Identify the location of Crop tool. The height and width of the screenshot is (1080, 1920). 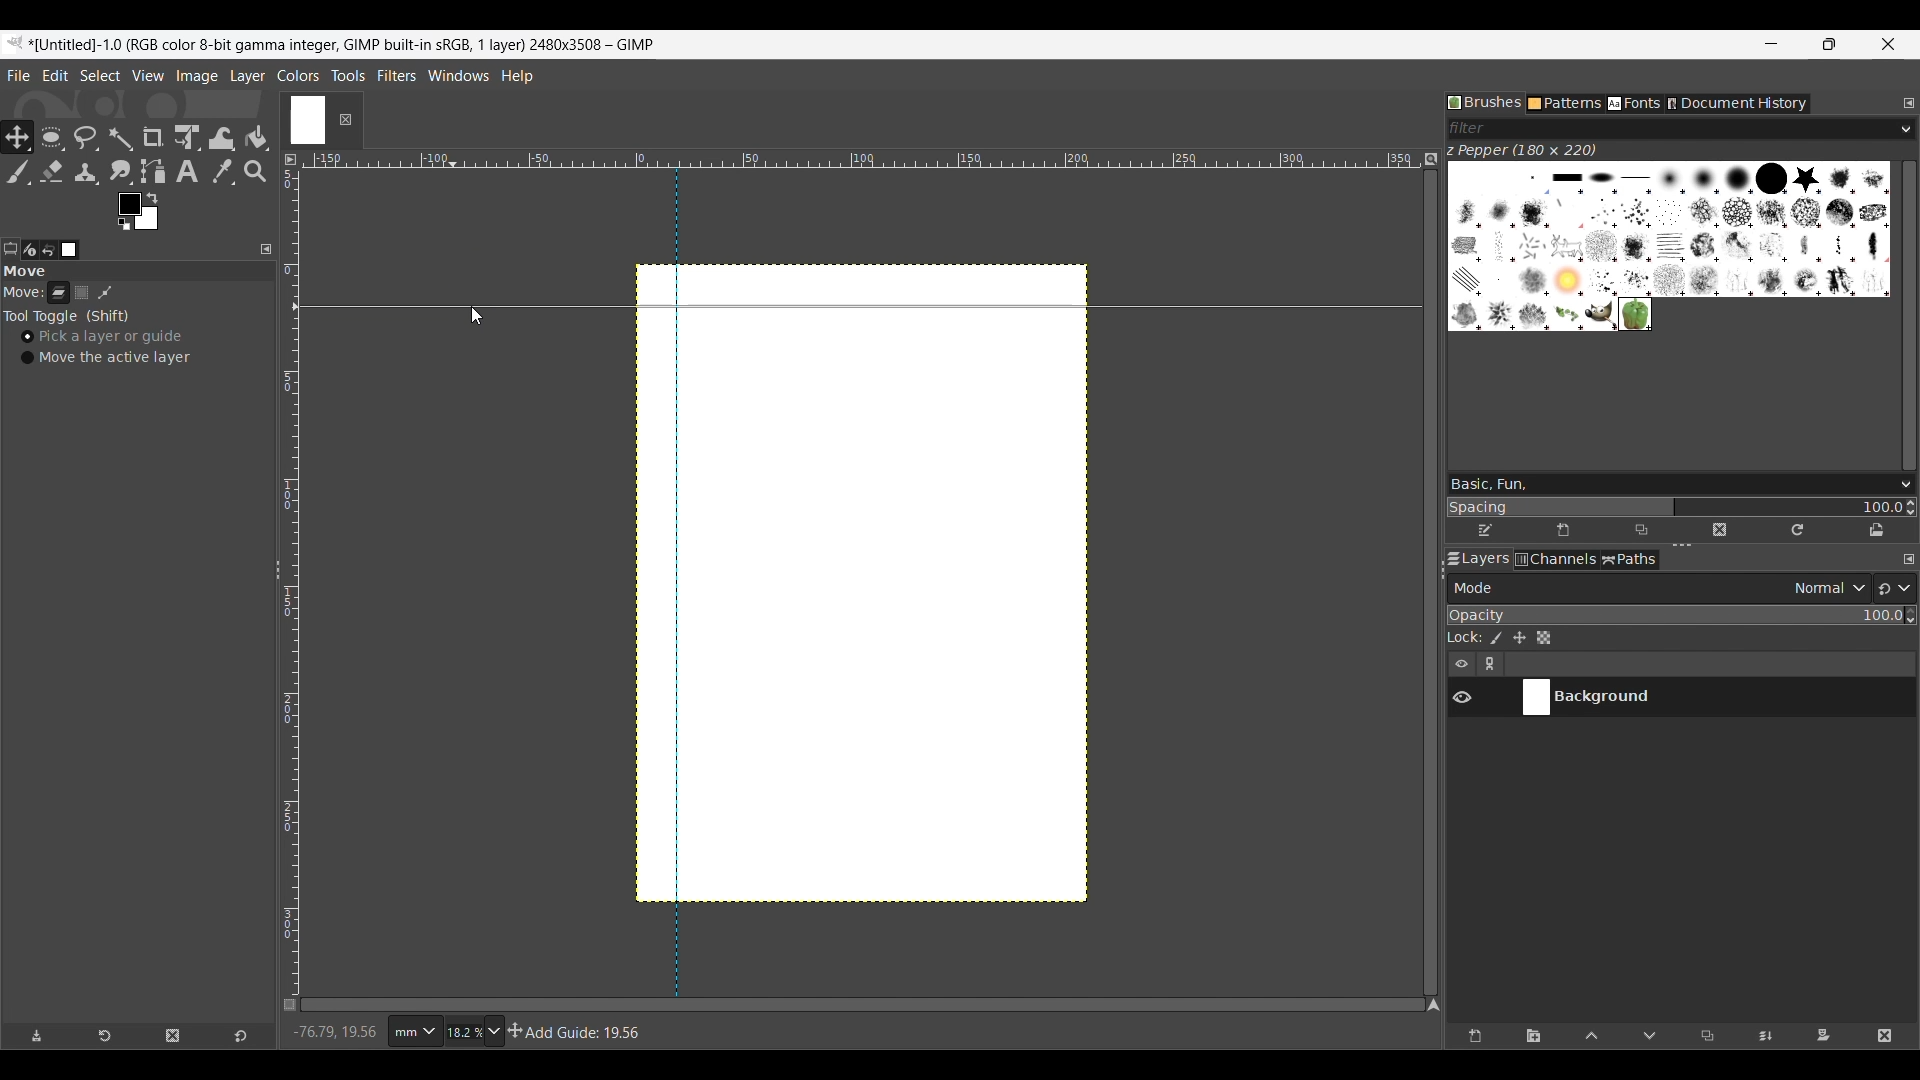
(153, 137).